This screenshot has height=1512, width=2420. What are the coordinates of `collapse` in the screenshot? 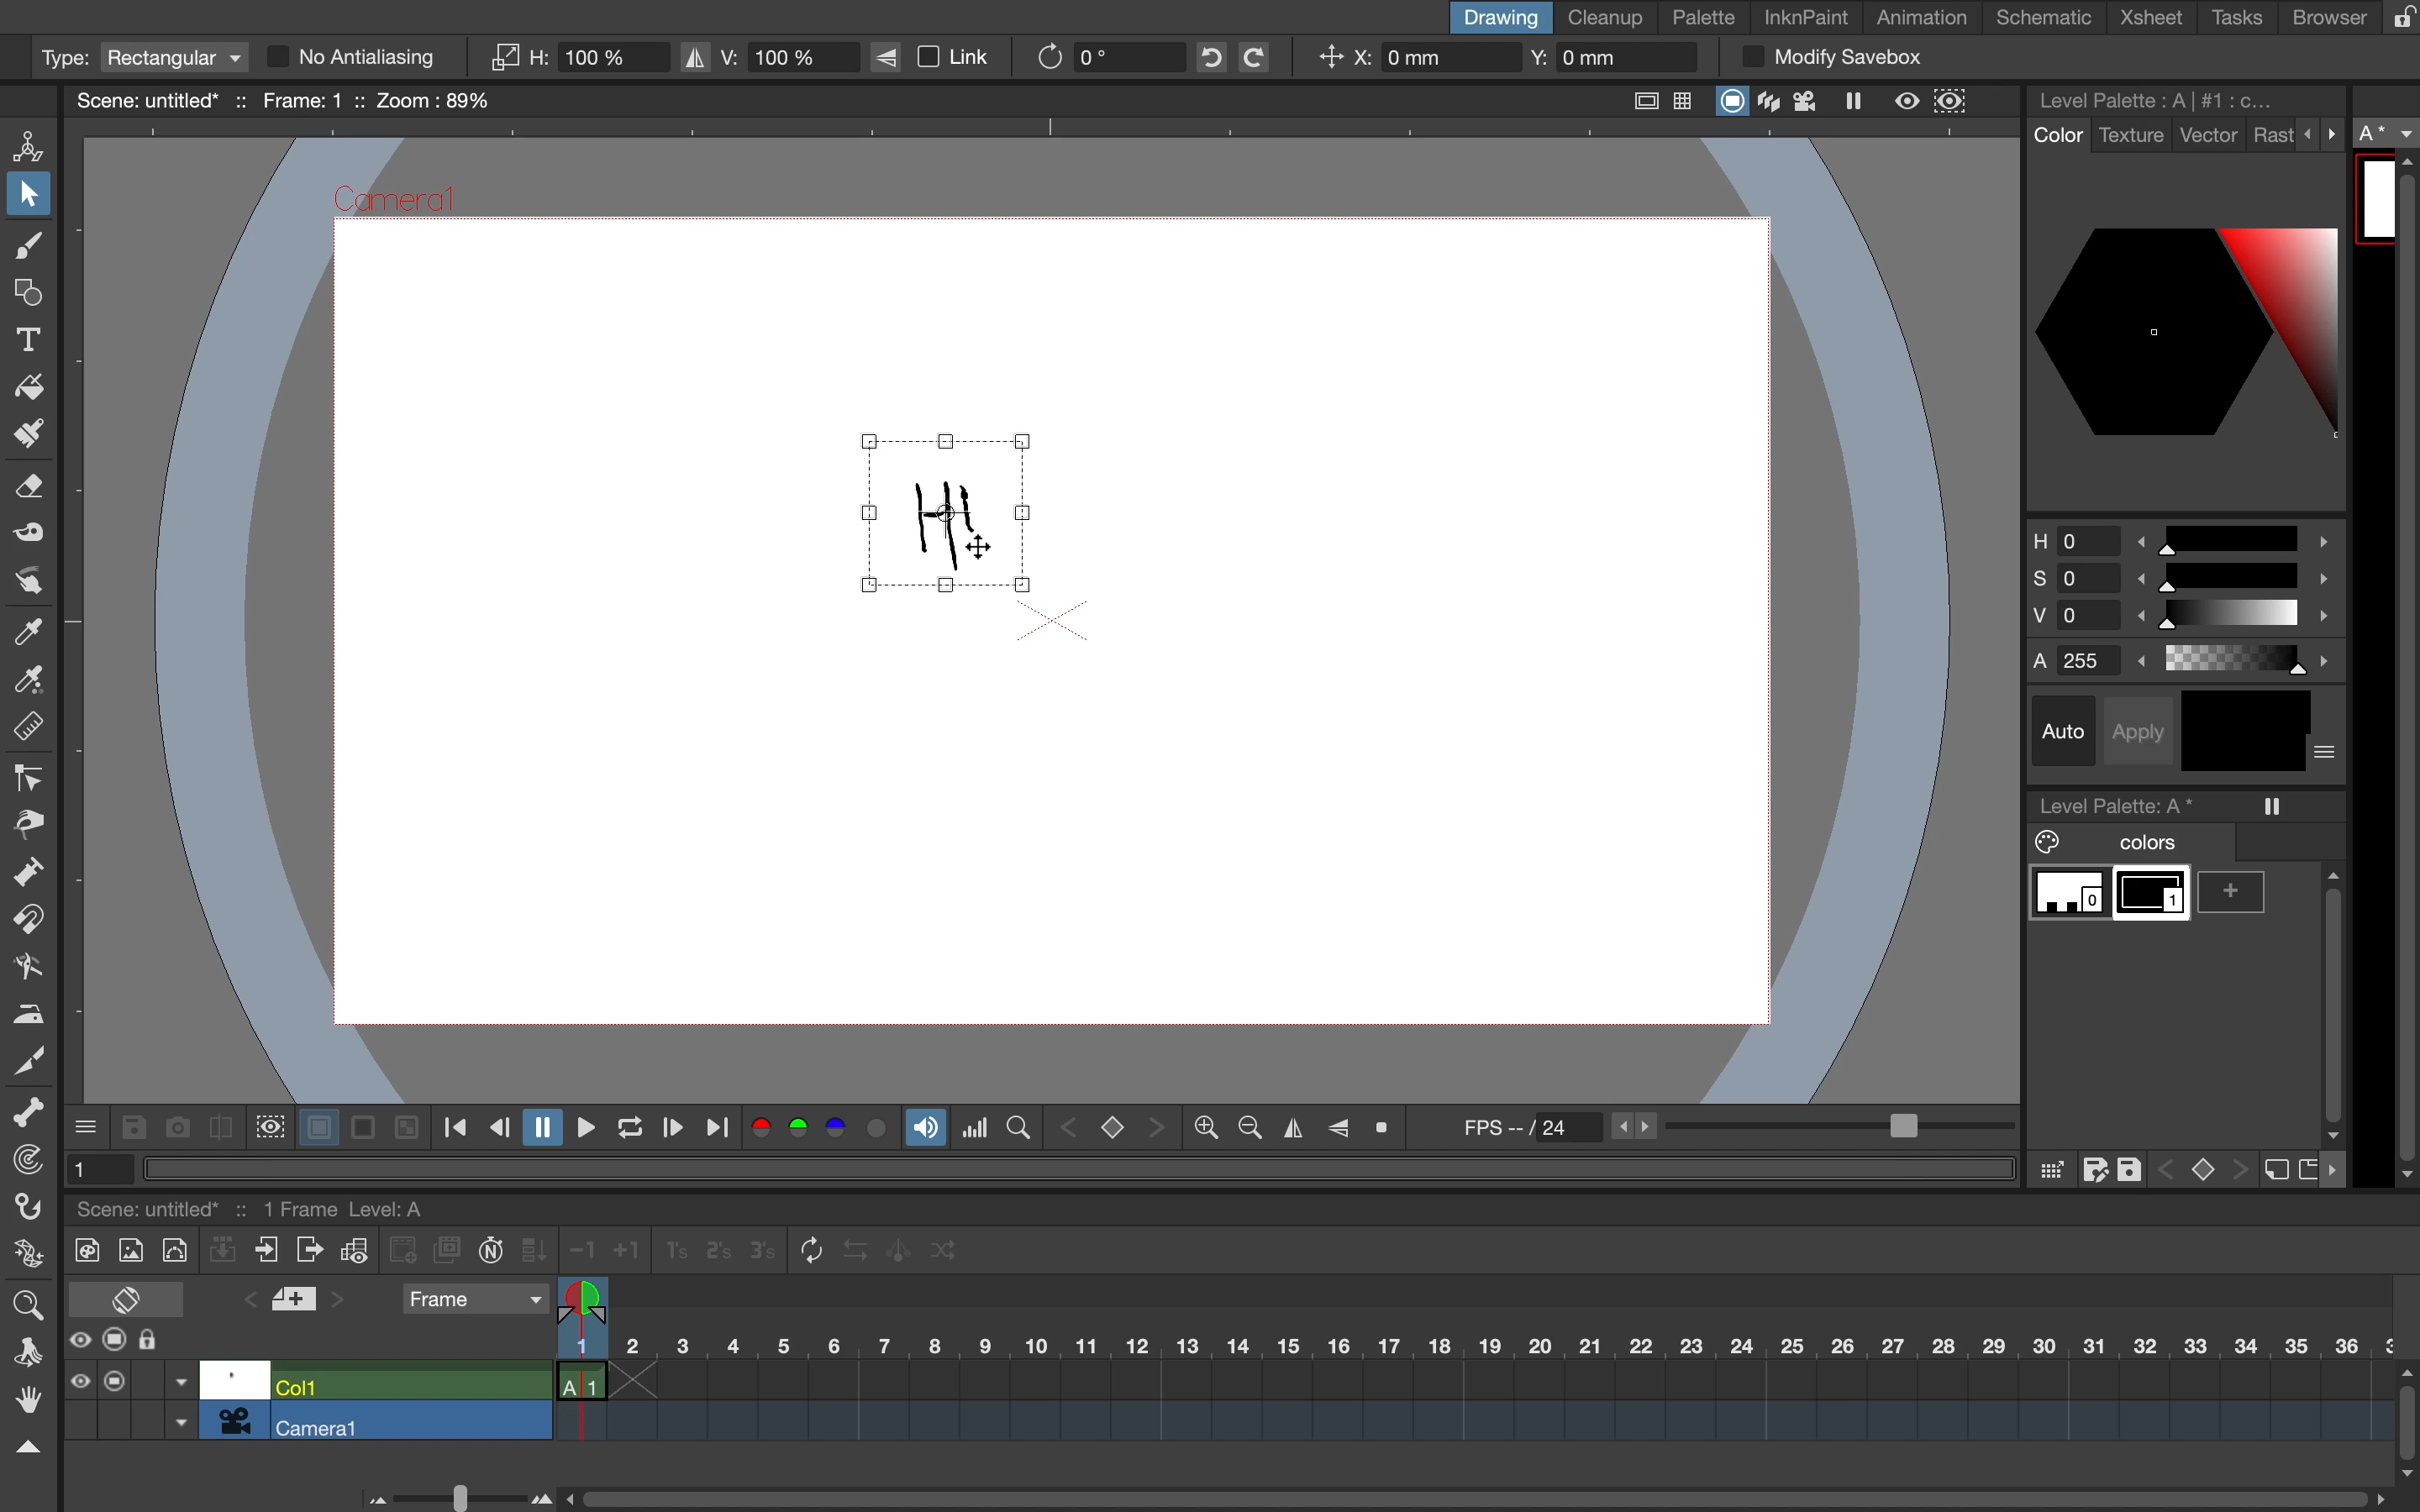 It's located at (223, 1253).